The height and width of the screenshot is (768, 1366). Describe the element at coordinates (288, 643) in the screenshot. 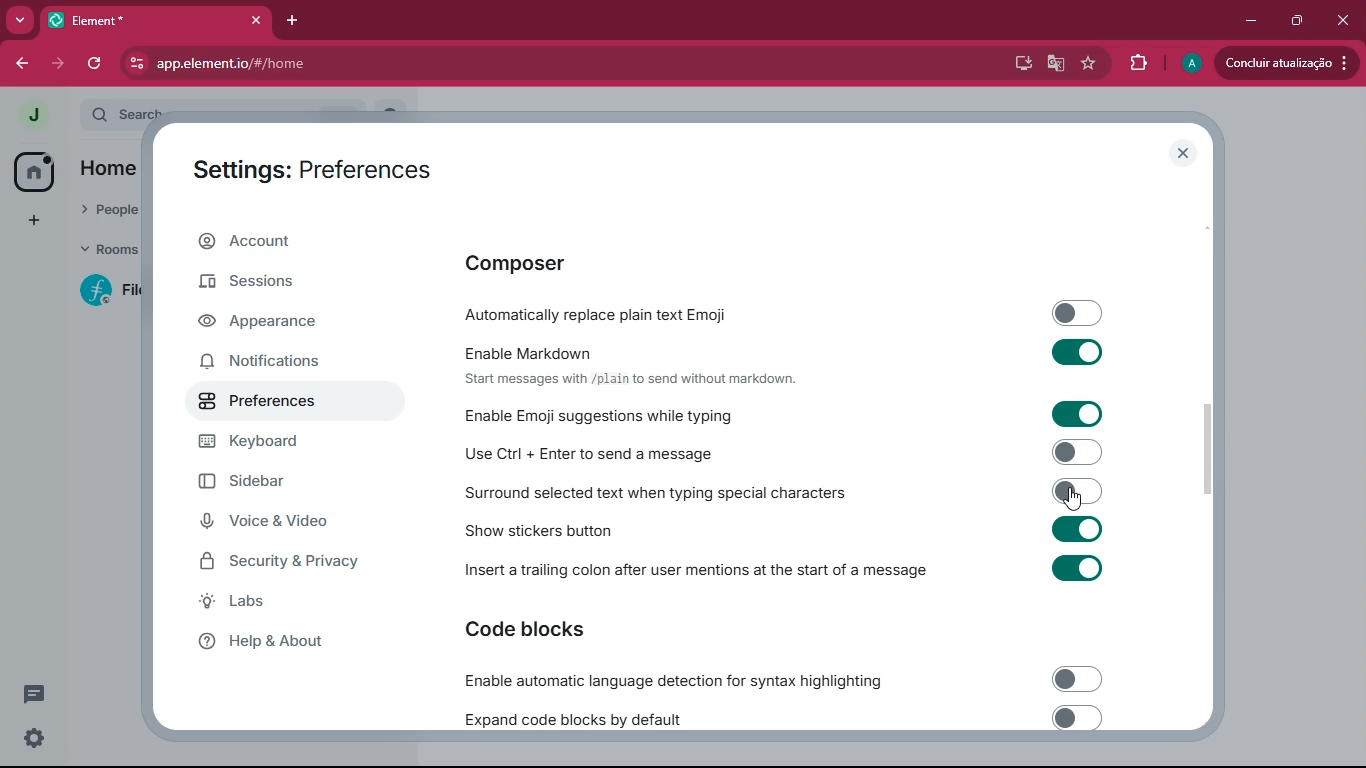

I see `help` at that location.